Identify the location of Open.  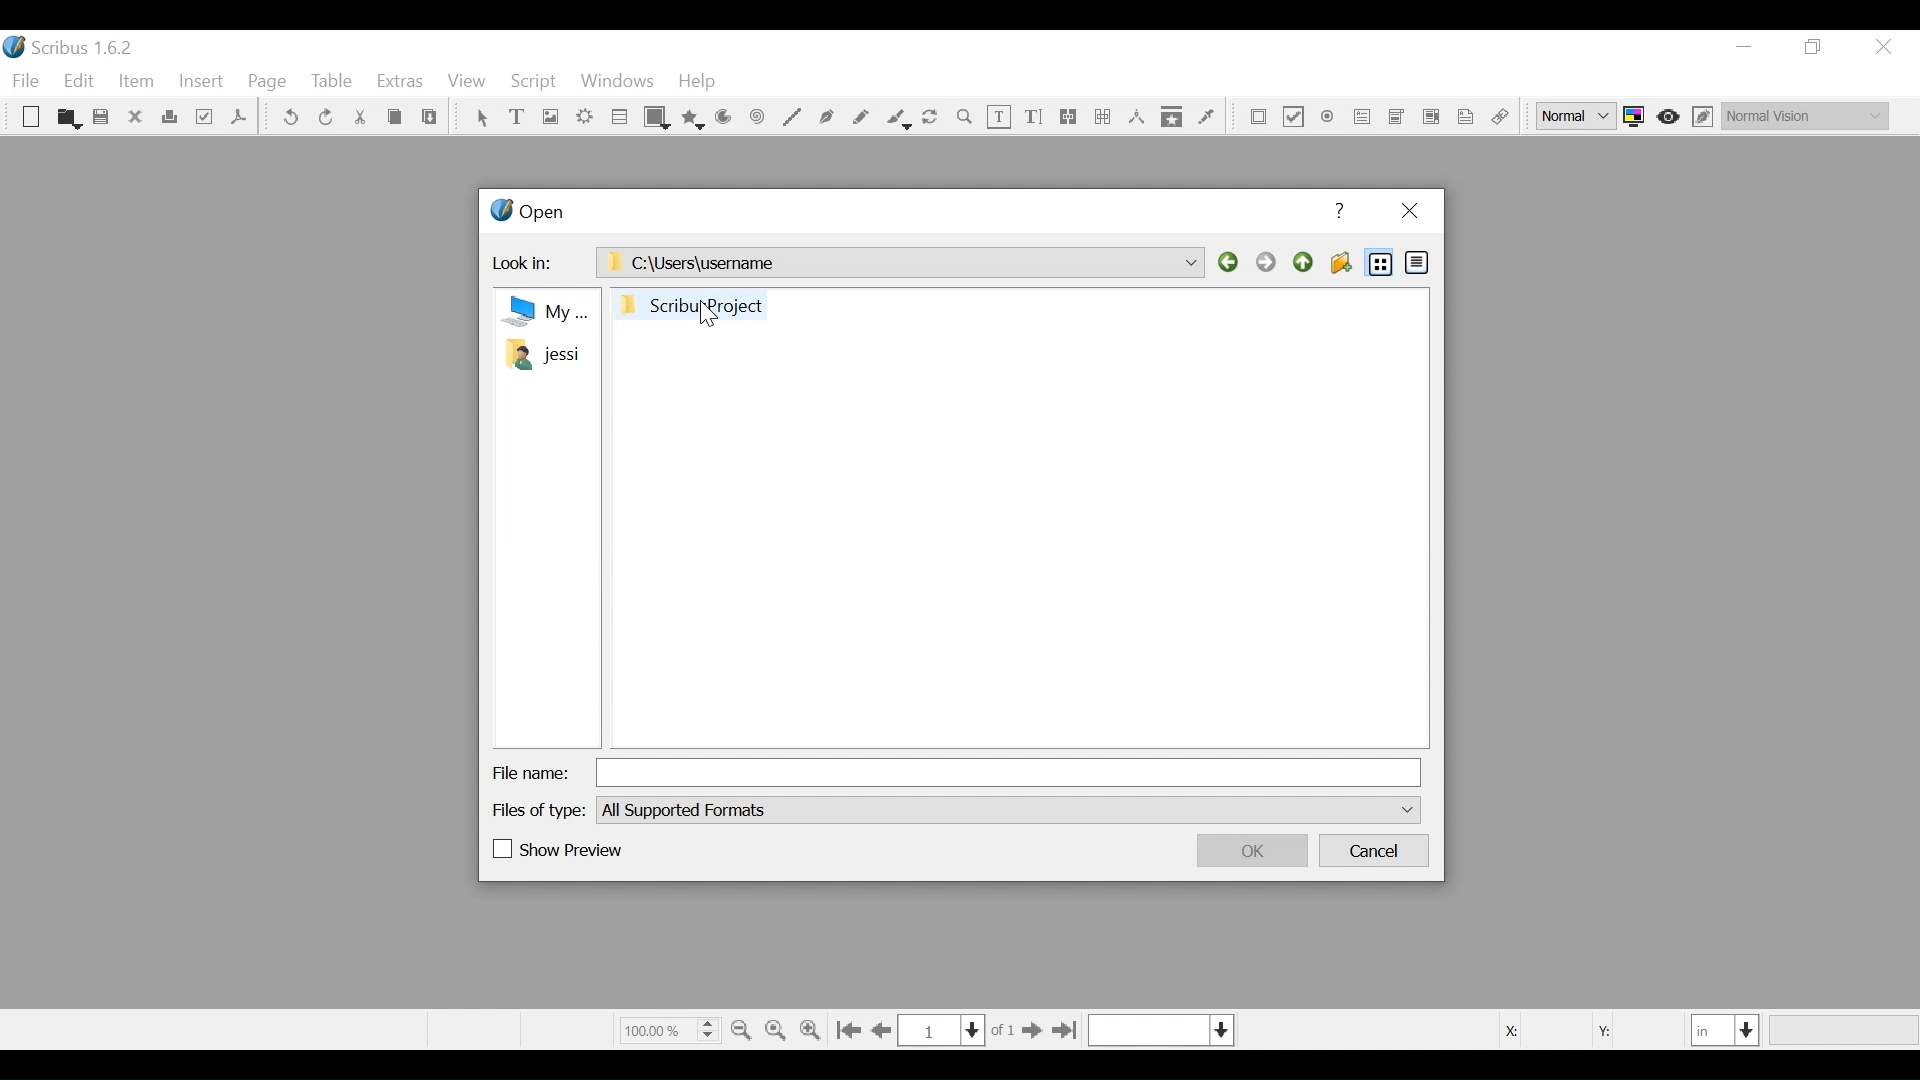
(67, 118).